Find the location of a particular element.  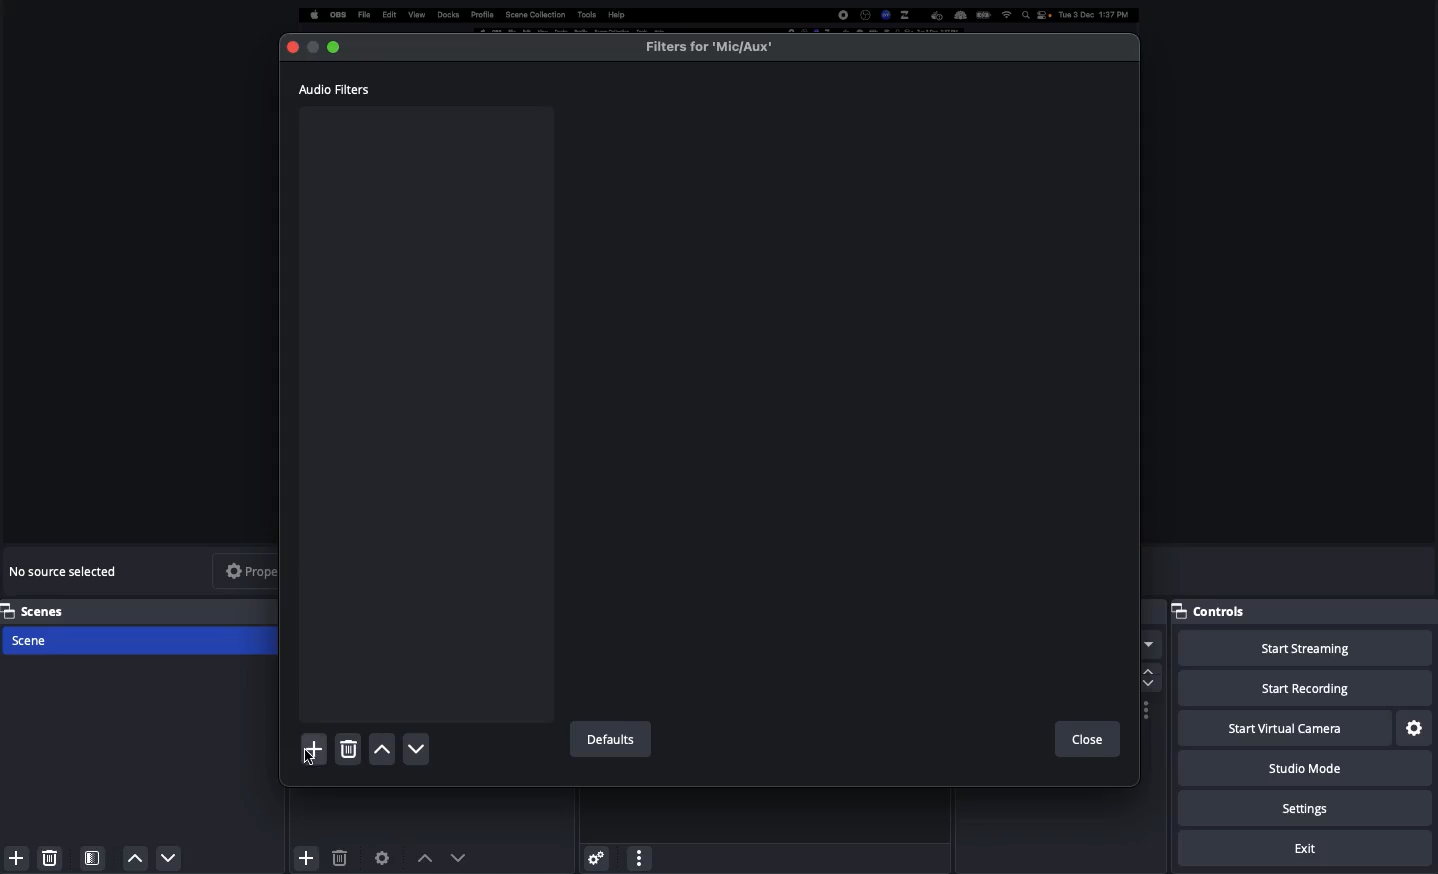

Settings / options is located at coordinates (1147, 711).